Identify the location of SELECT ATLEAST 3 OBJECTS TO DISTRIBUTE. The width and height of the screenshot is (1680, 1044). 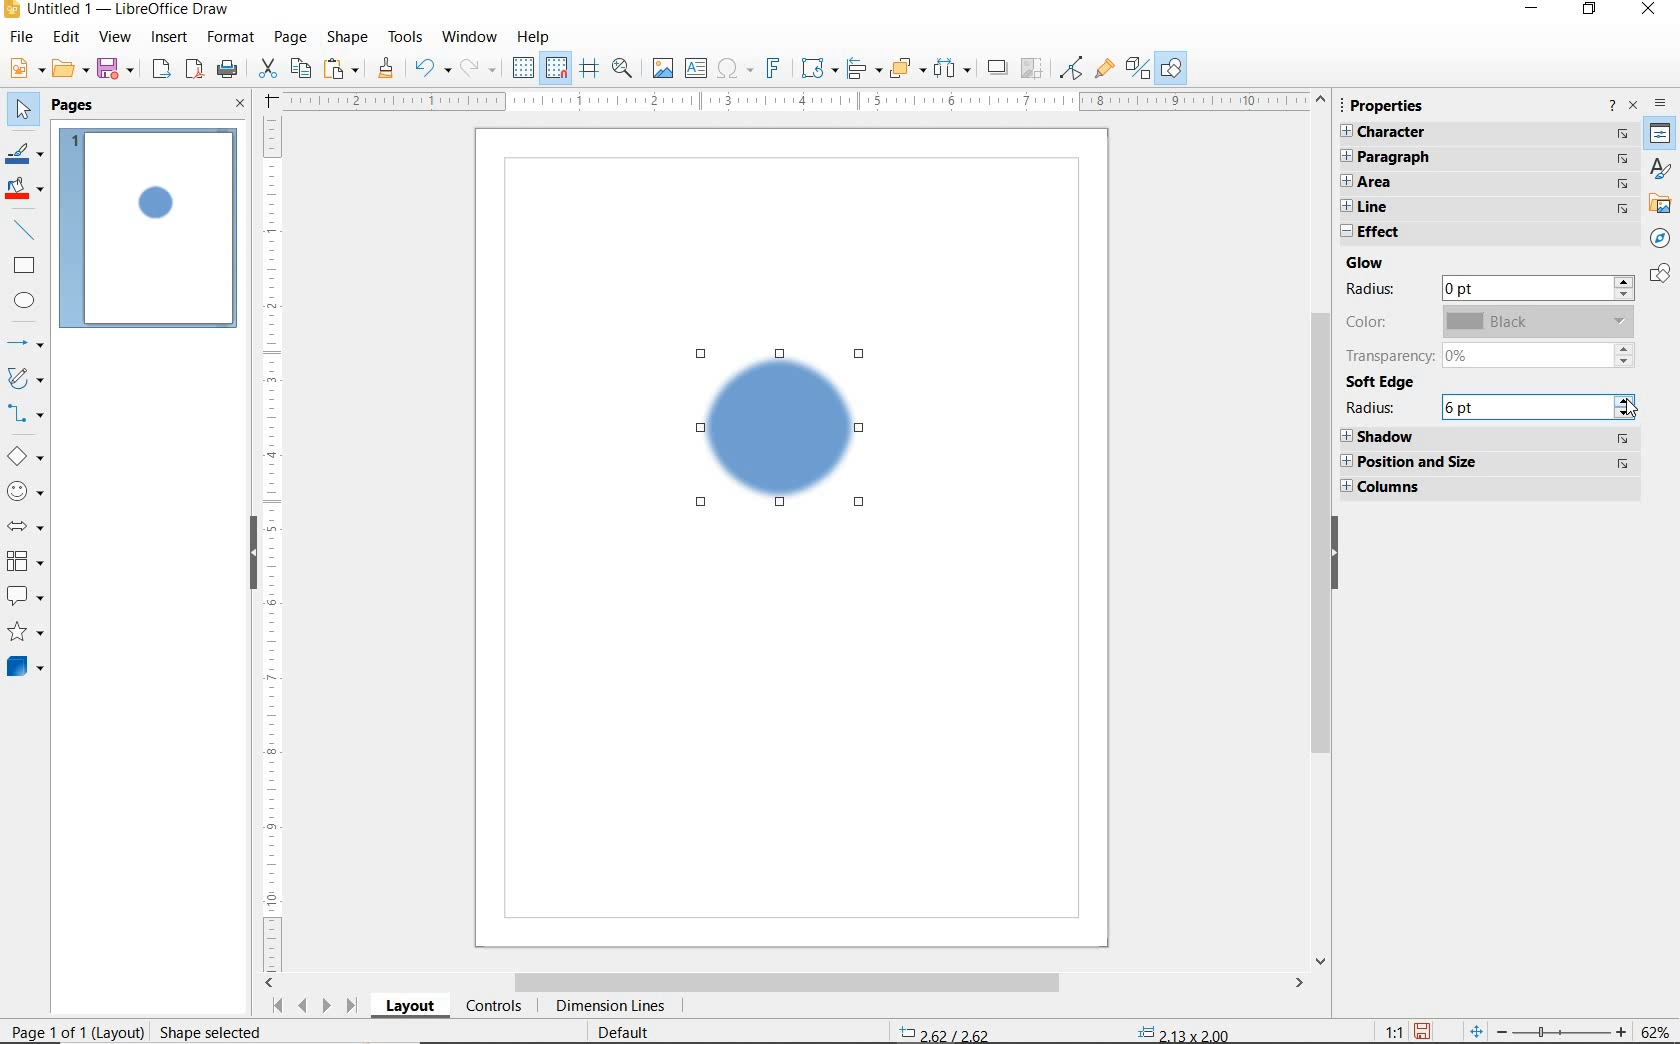
(952, 69).